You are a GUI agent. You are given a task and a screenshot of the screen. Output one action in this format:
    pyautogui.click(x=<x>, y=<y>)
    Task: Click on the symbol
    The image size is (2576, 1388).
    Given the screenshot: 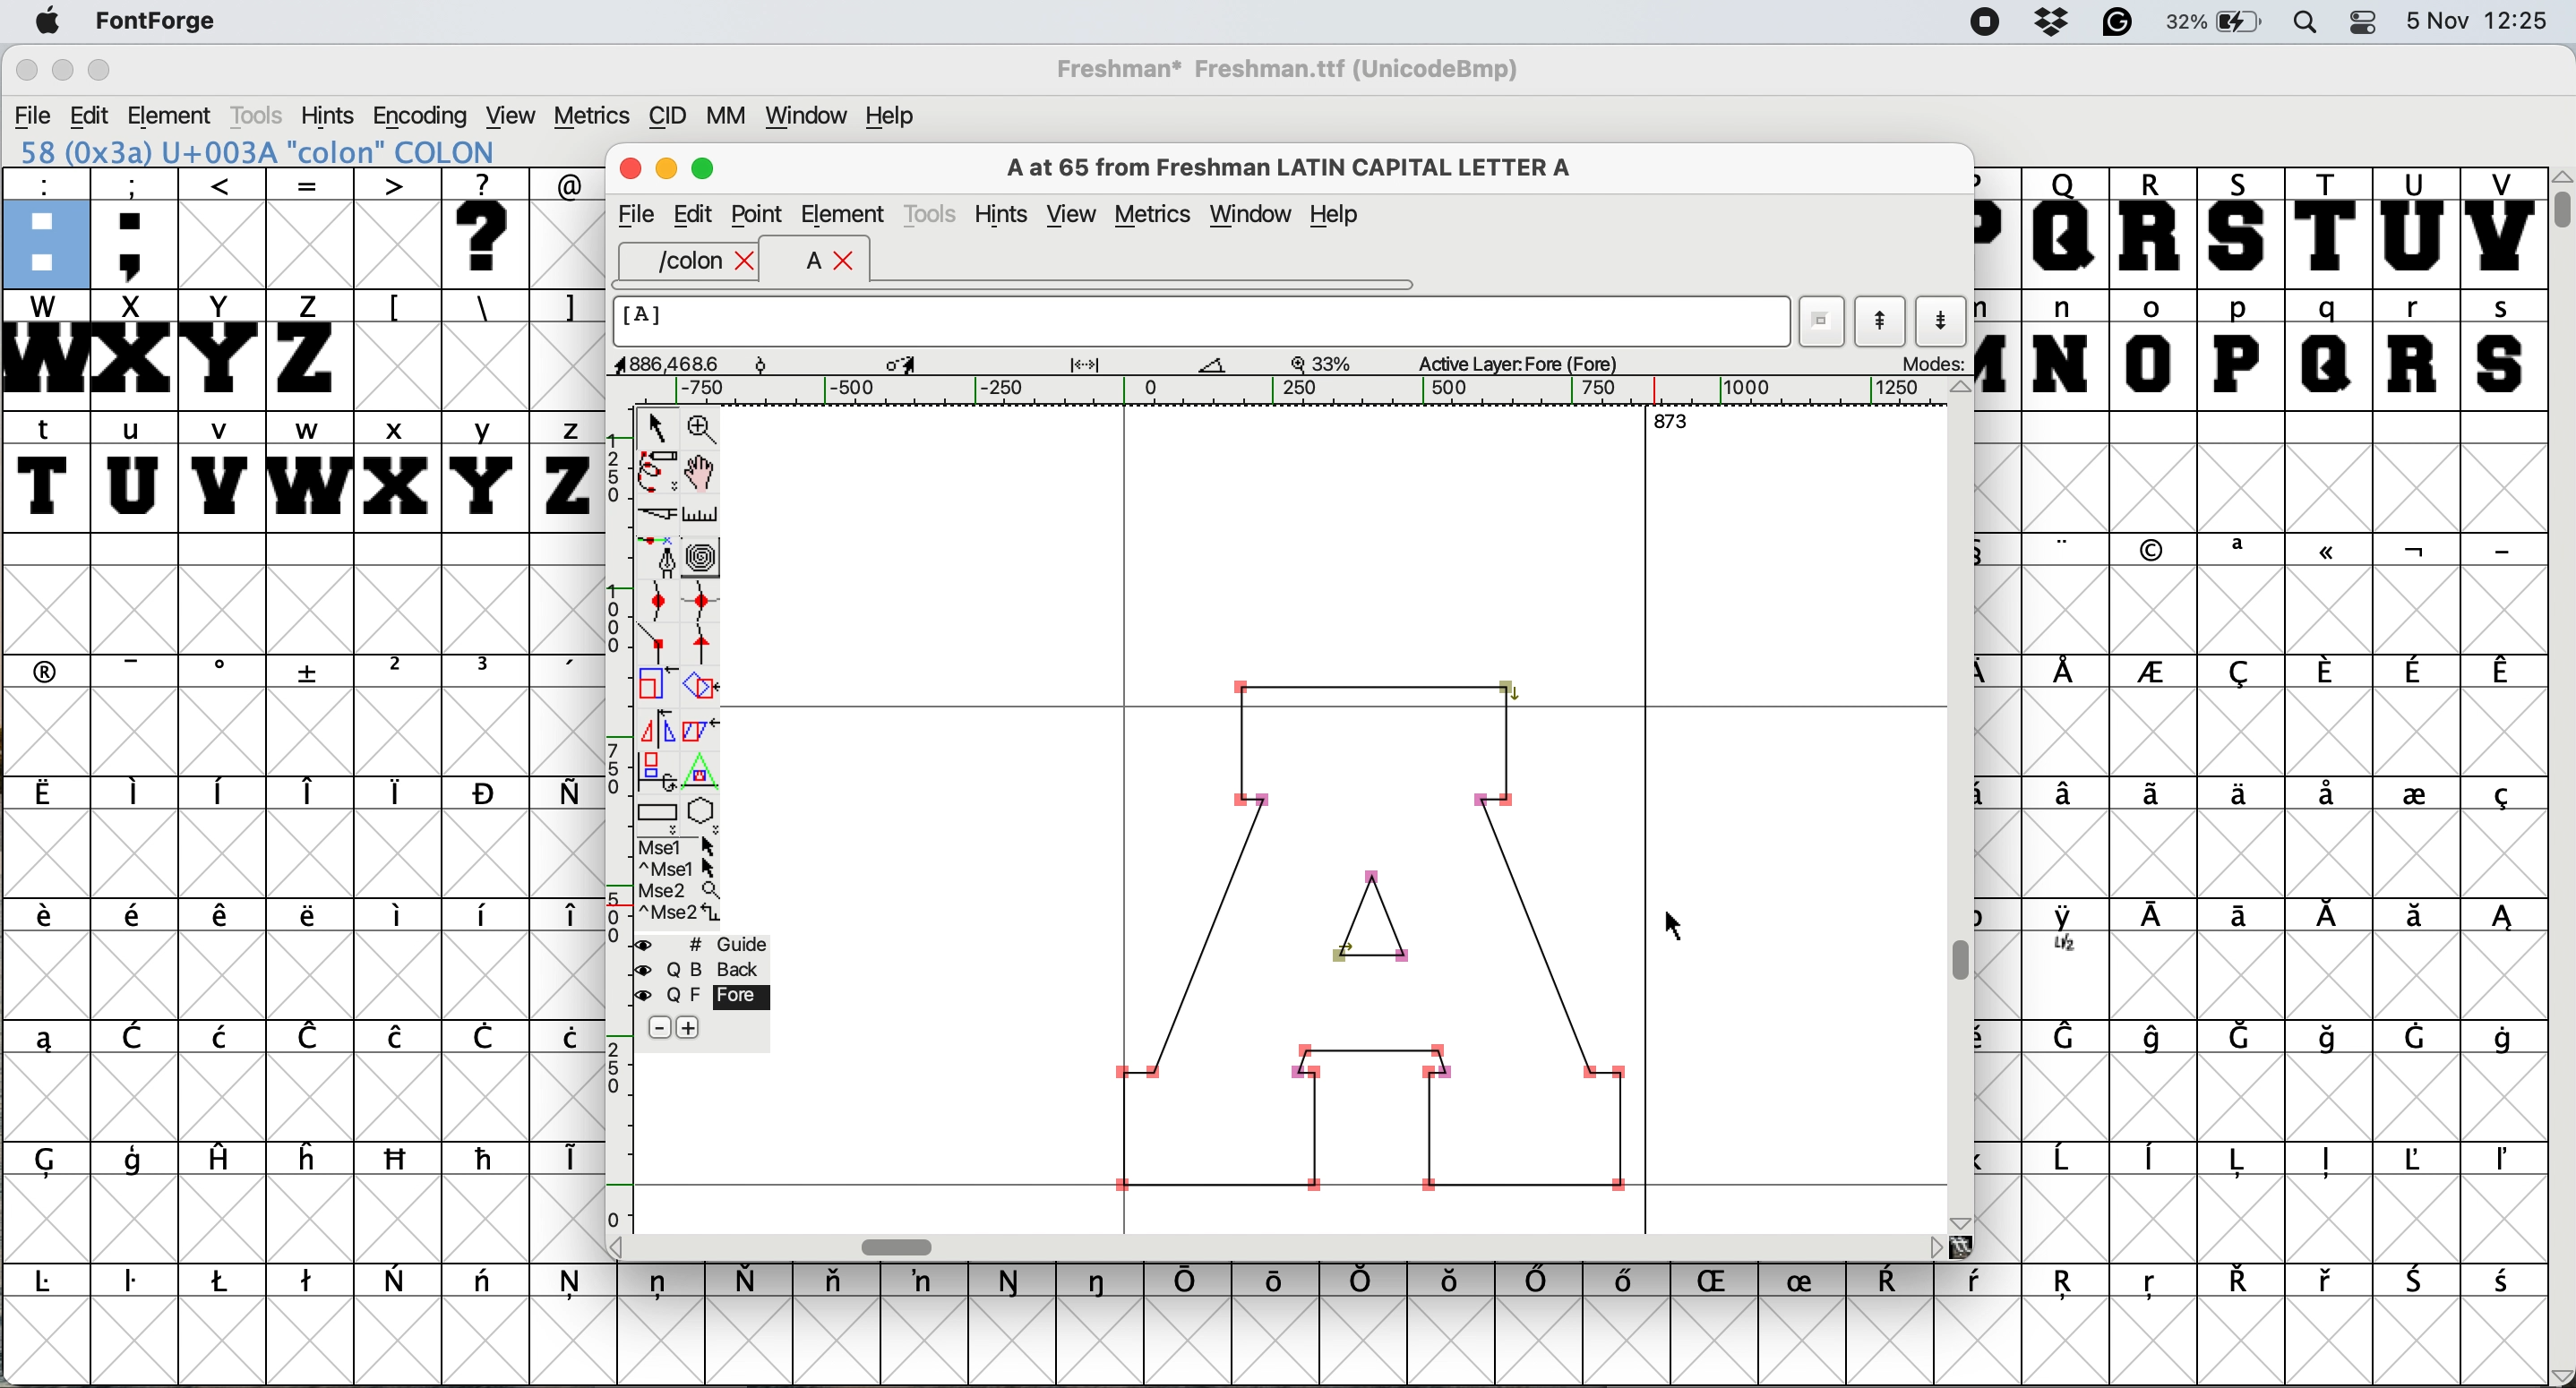 What is the action you would take?
    pyautogui.click(x=2501, y=921)
    